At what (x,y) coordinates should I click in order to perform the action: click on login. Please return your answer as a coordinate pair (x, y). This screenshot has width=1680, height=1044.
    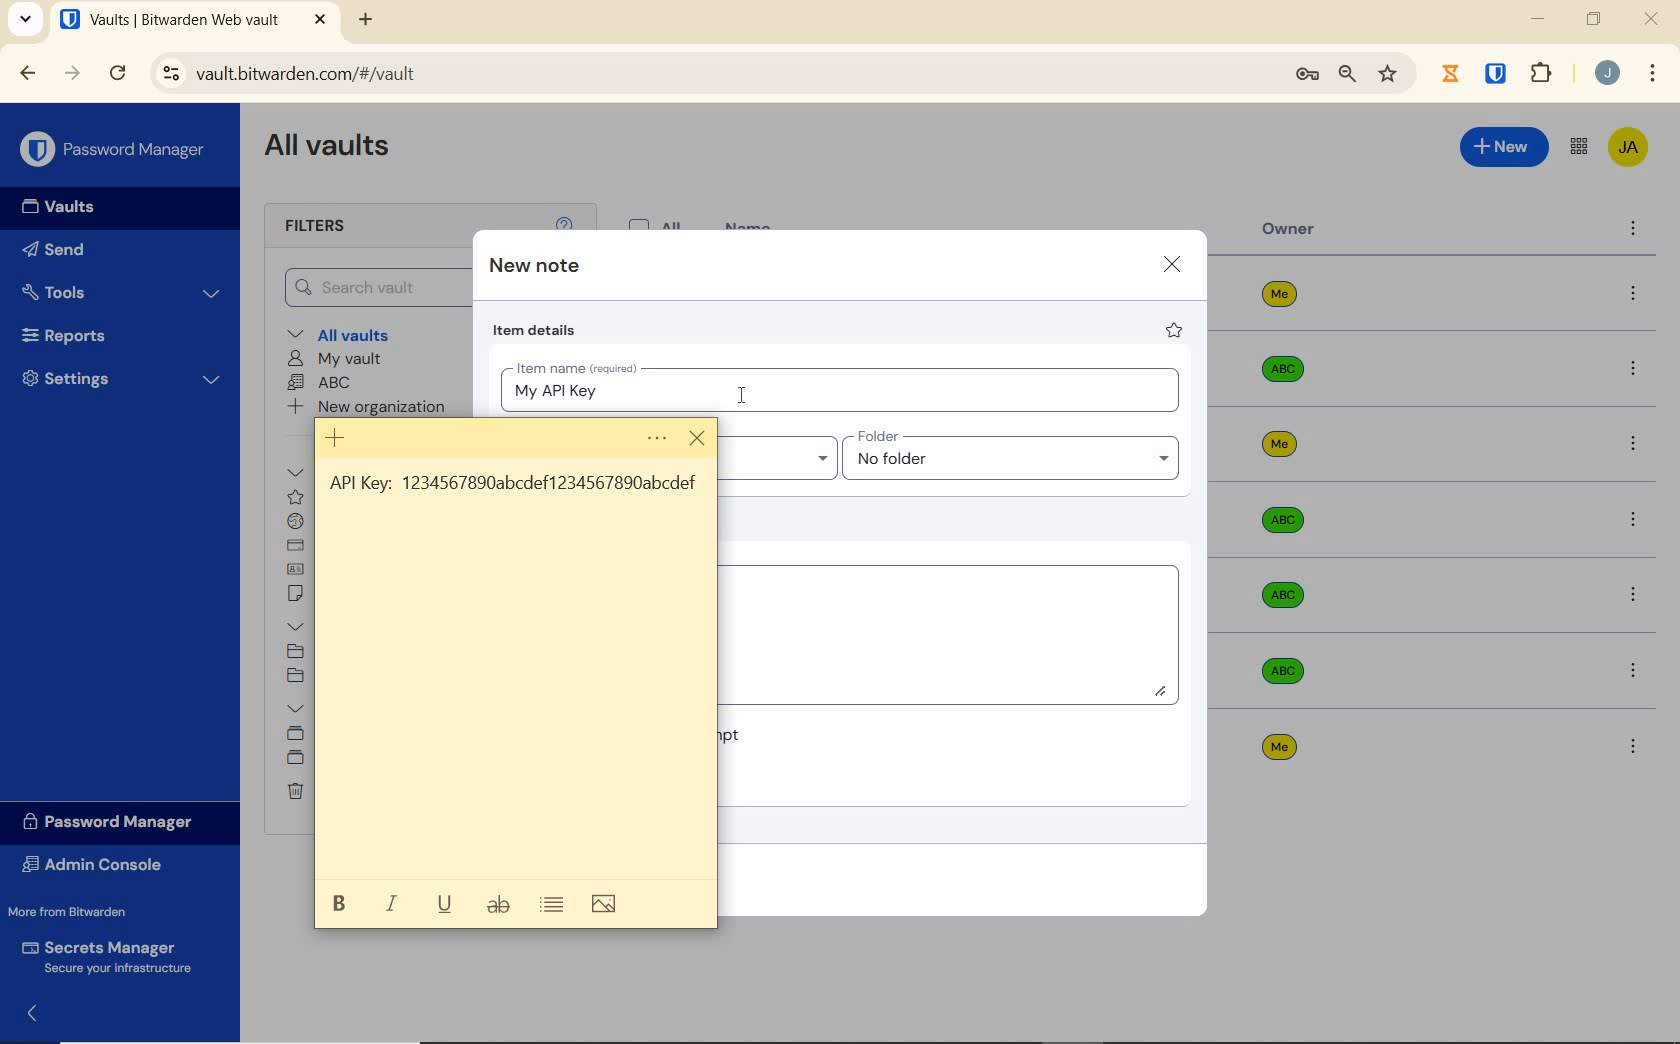
    Looking at the image, I should click on (297, 523).